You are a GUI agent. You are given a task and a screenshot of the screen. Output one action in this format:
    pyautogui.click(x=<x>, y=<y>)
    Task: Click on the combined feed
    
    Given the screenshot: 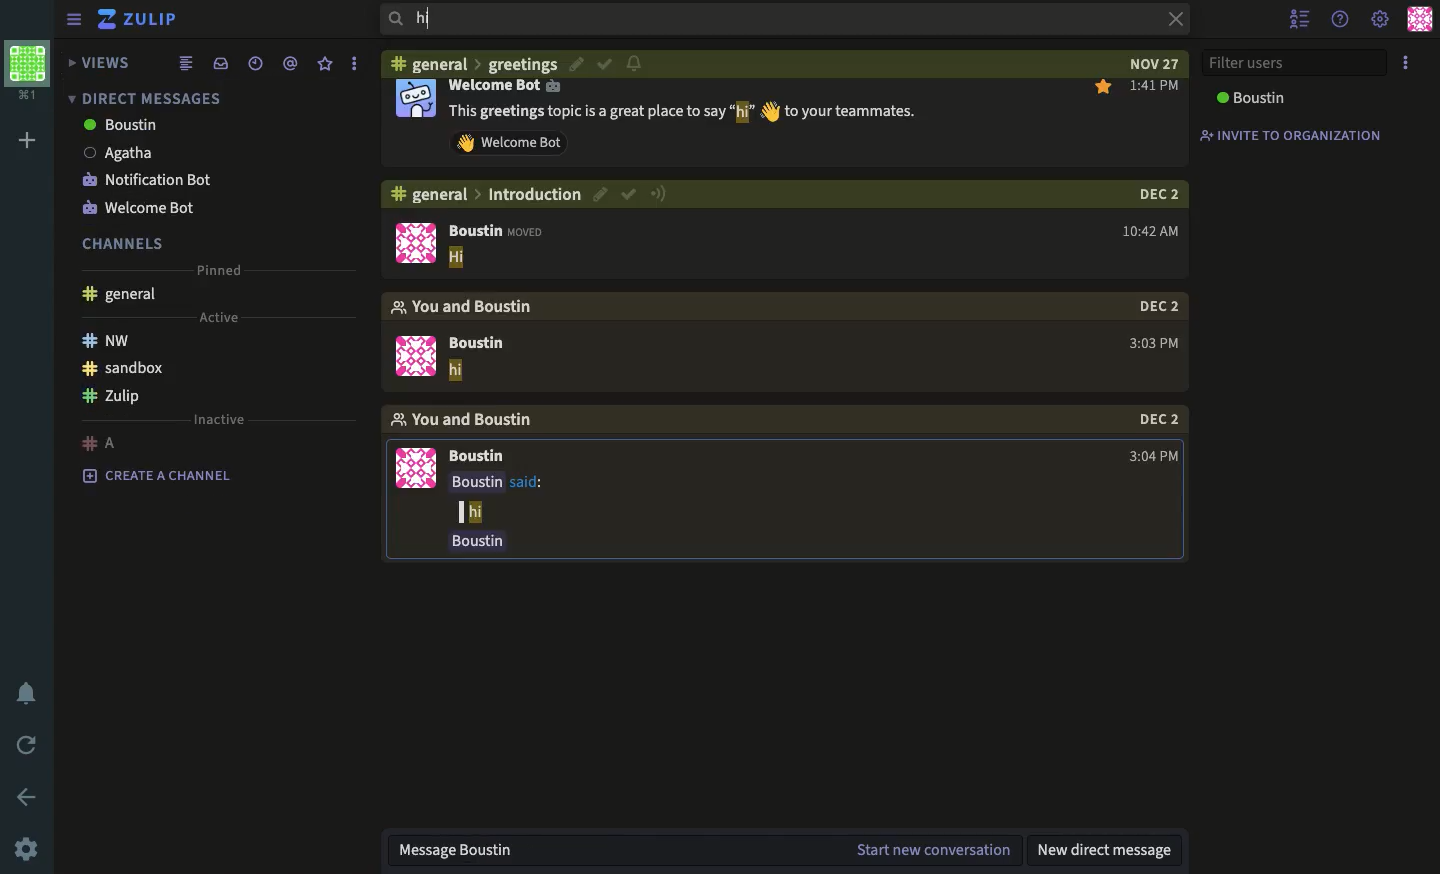 What is the action you would take?
    pyautogui.click(x=184, y=62)
    